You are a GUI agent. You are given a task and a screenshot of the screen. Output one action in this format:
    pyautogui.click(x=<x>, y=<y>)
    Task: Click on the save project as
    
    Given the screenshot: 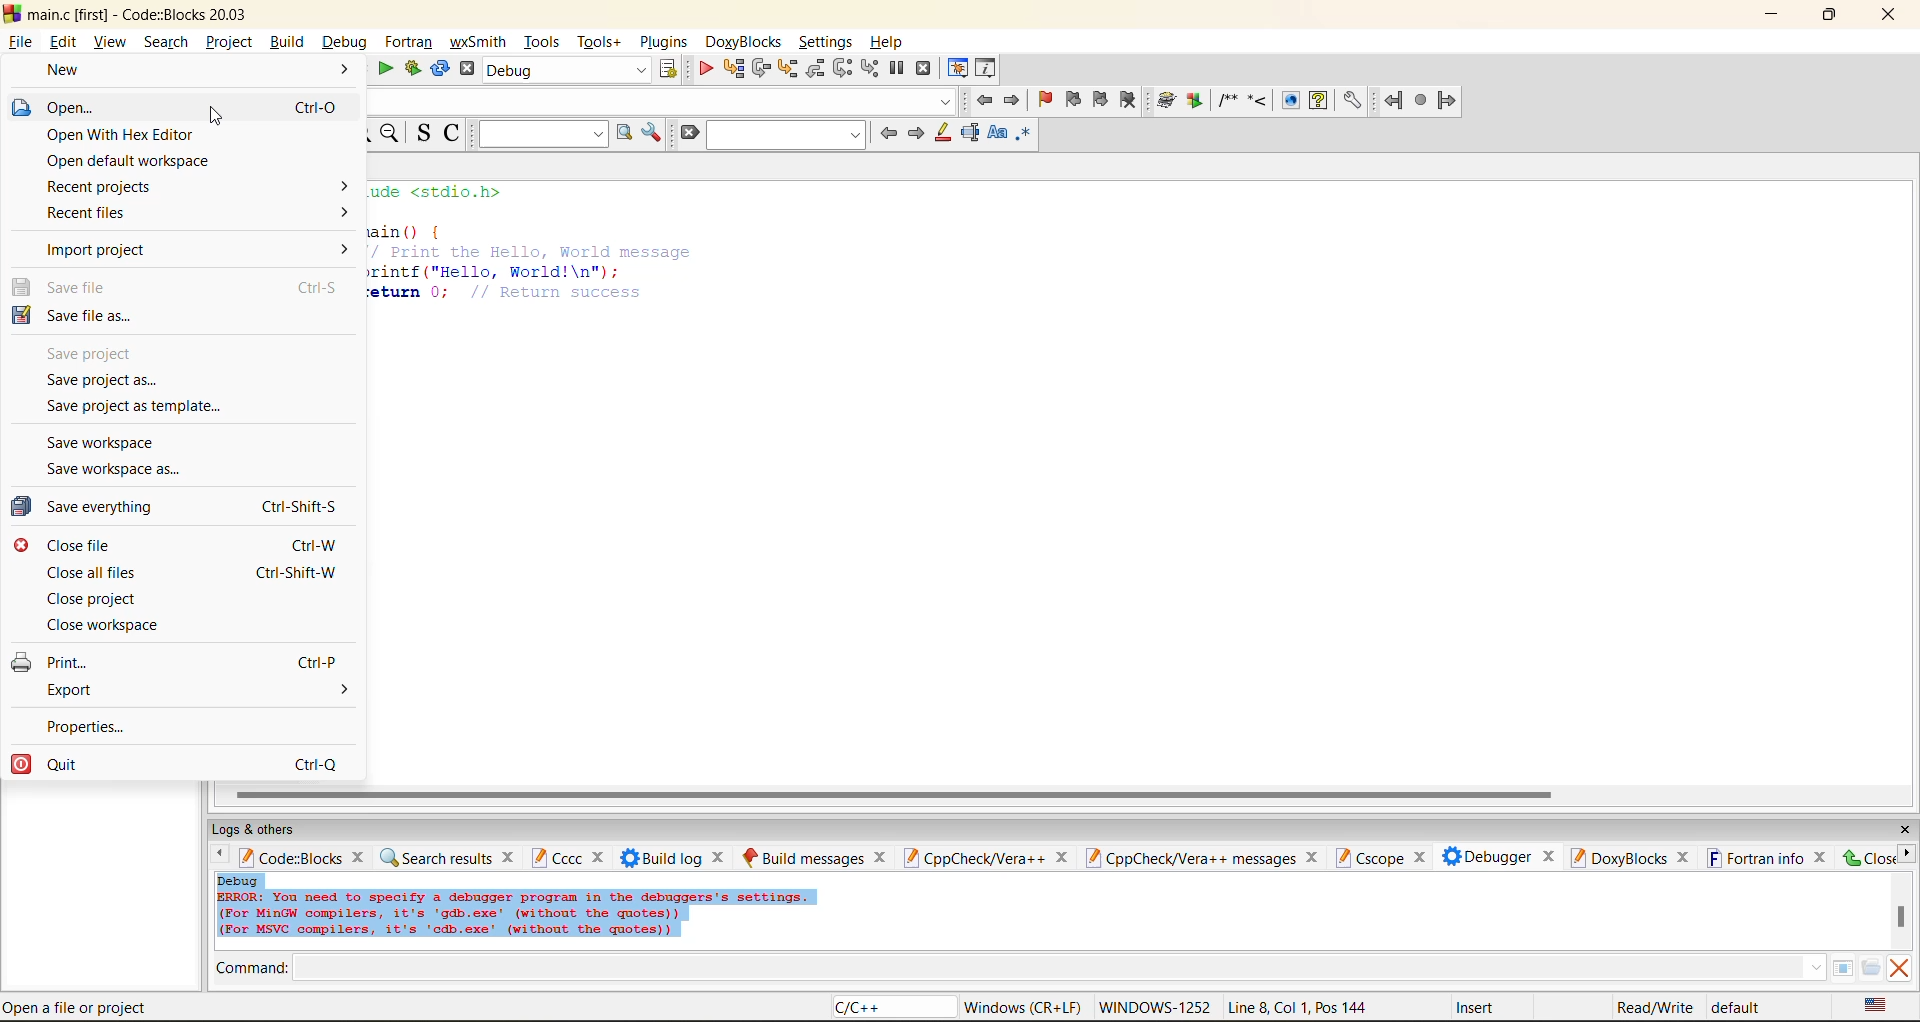 What is the action you would take?
    pyautogui.click(x=110, y=381)
    